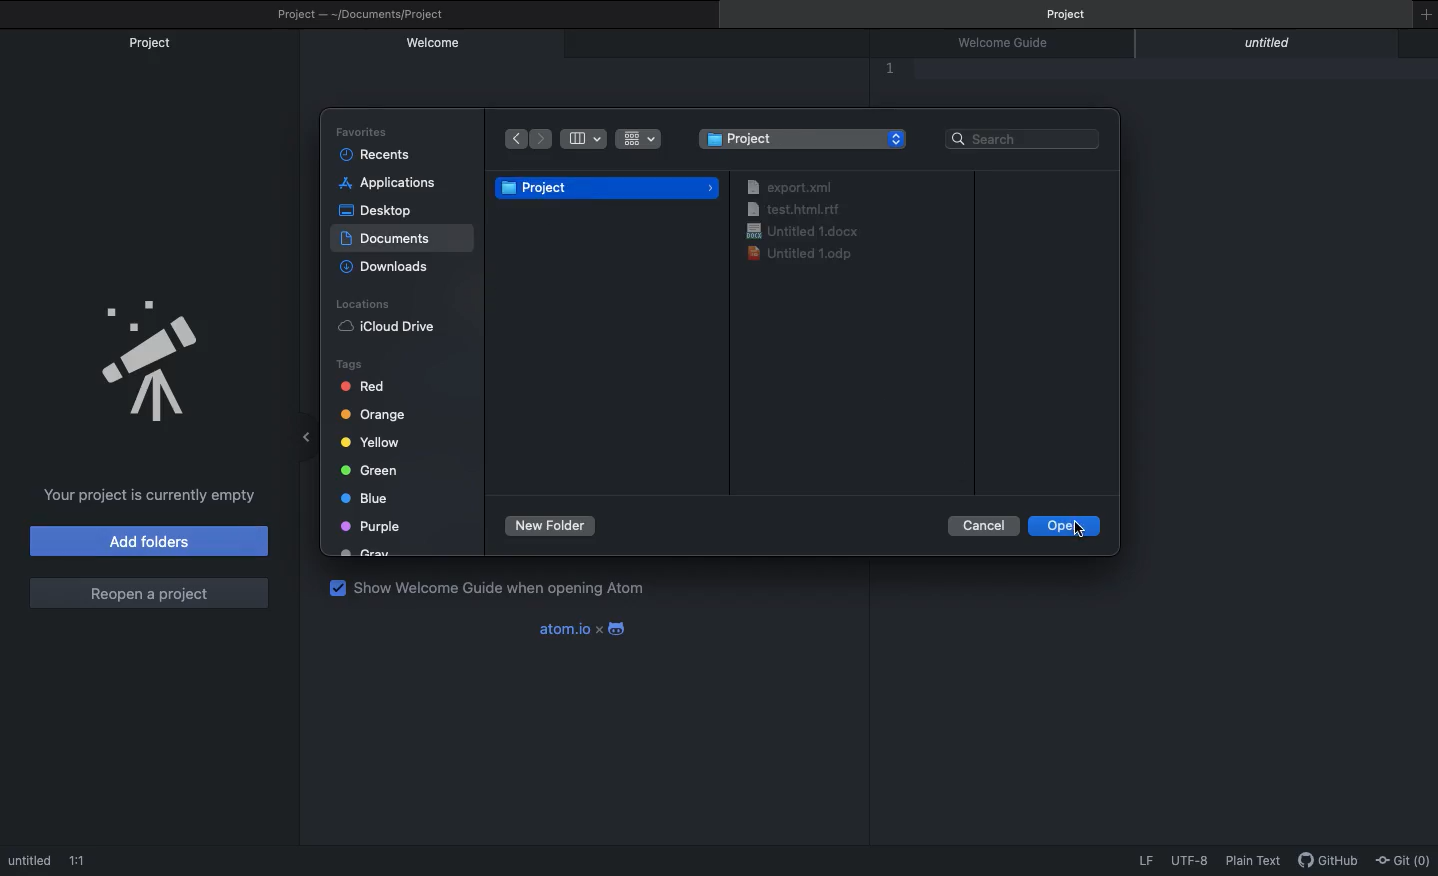 This screenshot has height=876, width=1438. Describe the element at coordinates (432, 45) in the screenshot. I see `Welcome` at that location.